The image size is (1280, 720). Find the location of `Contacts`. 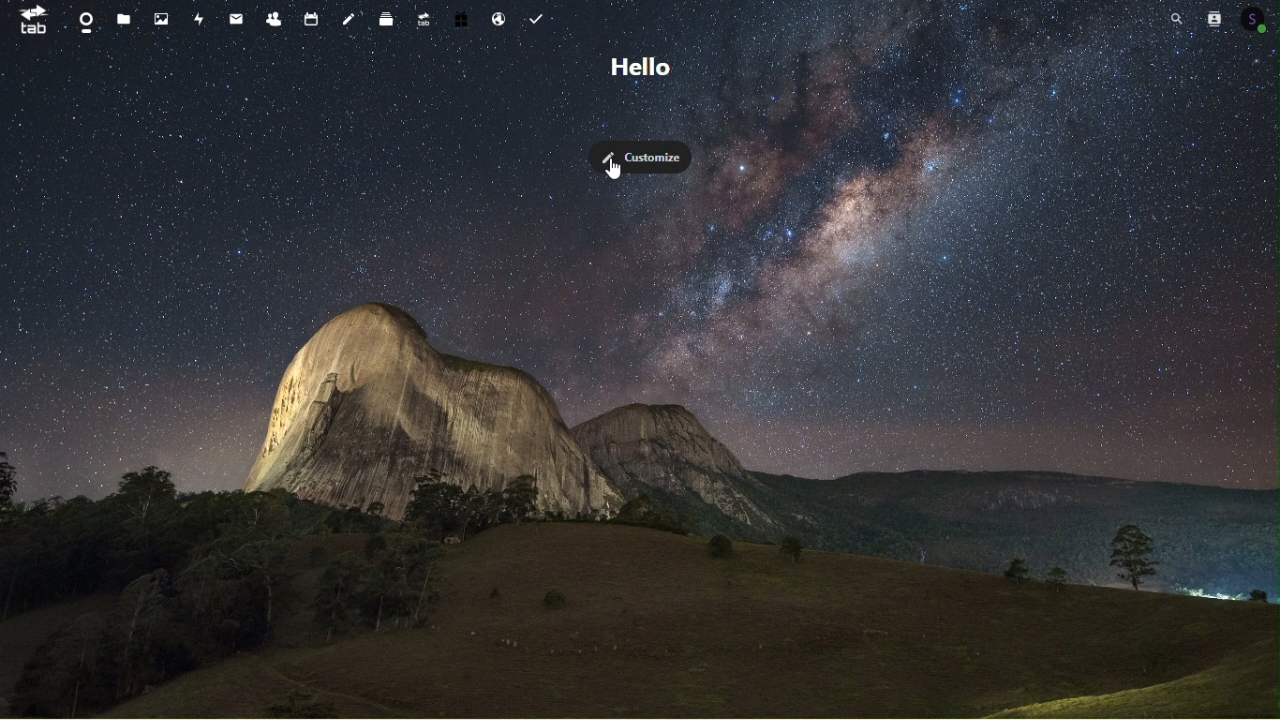

Contacts is located at coordinates (275, 15).